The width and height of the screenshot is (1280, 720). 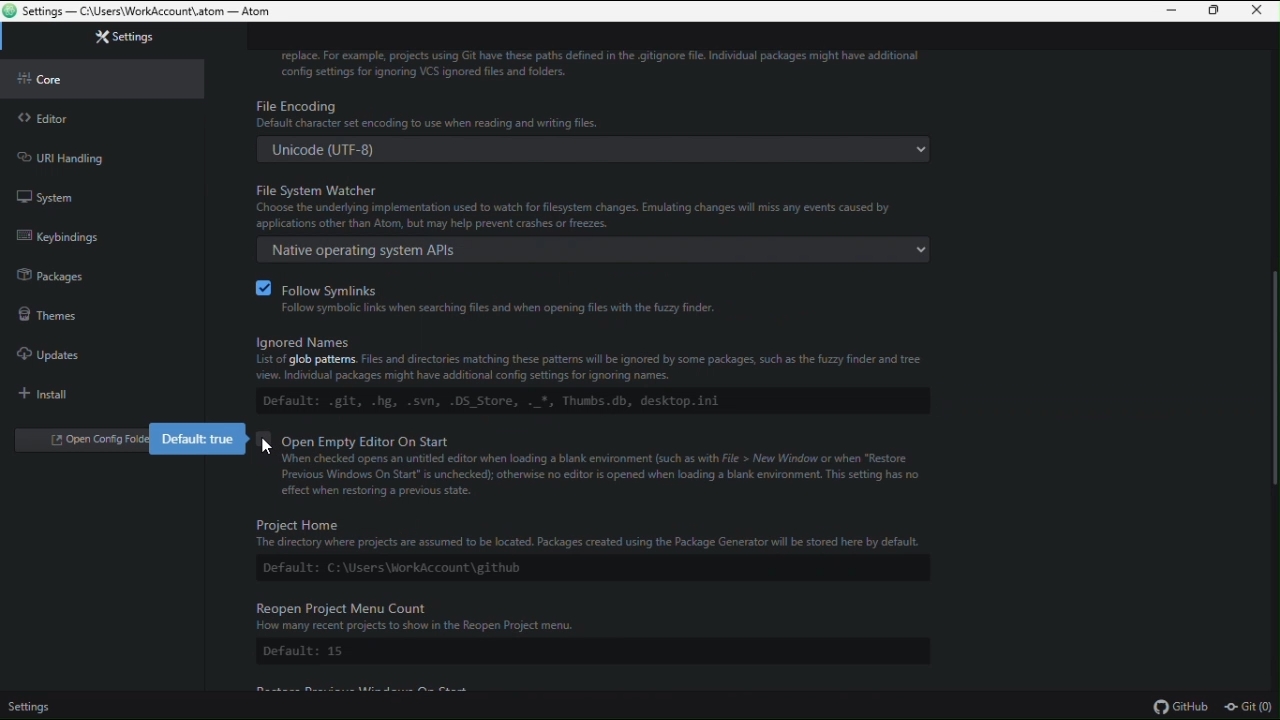 What do you see at coordinates (1271, 376) in the screenshot?
I see `scroll bar` at bounding box center [1271, 376].